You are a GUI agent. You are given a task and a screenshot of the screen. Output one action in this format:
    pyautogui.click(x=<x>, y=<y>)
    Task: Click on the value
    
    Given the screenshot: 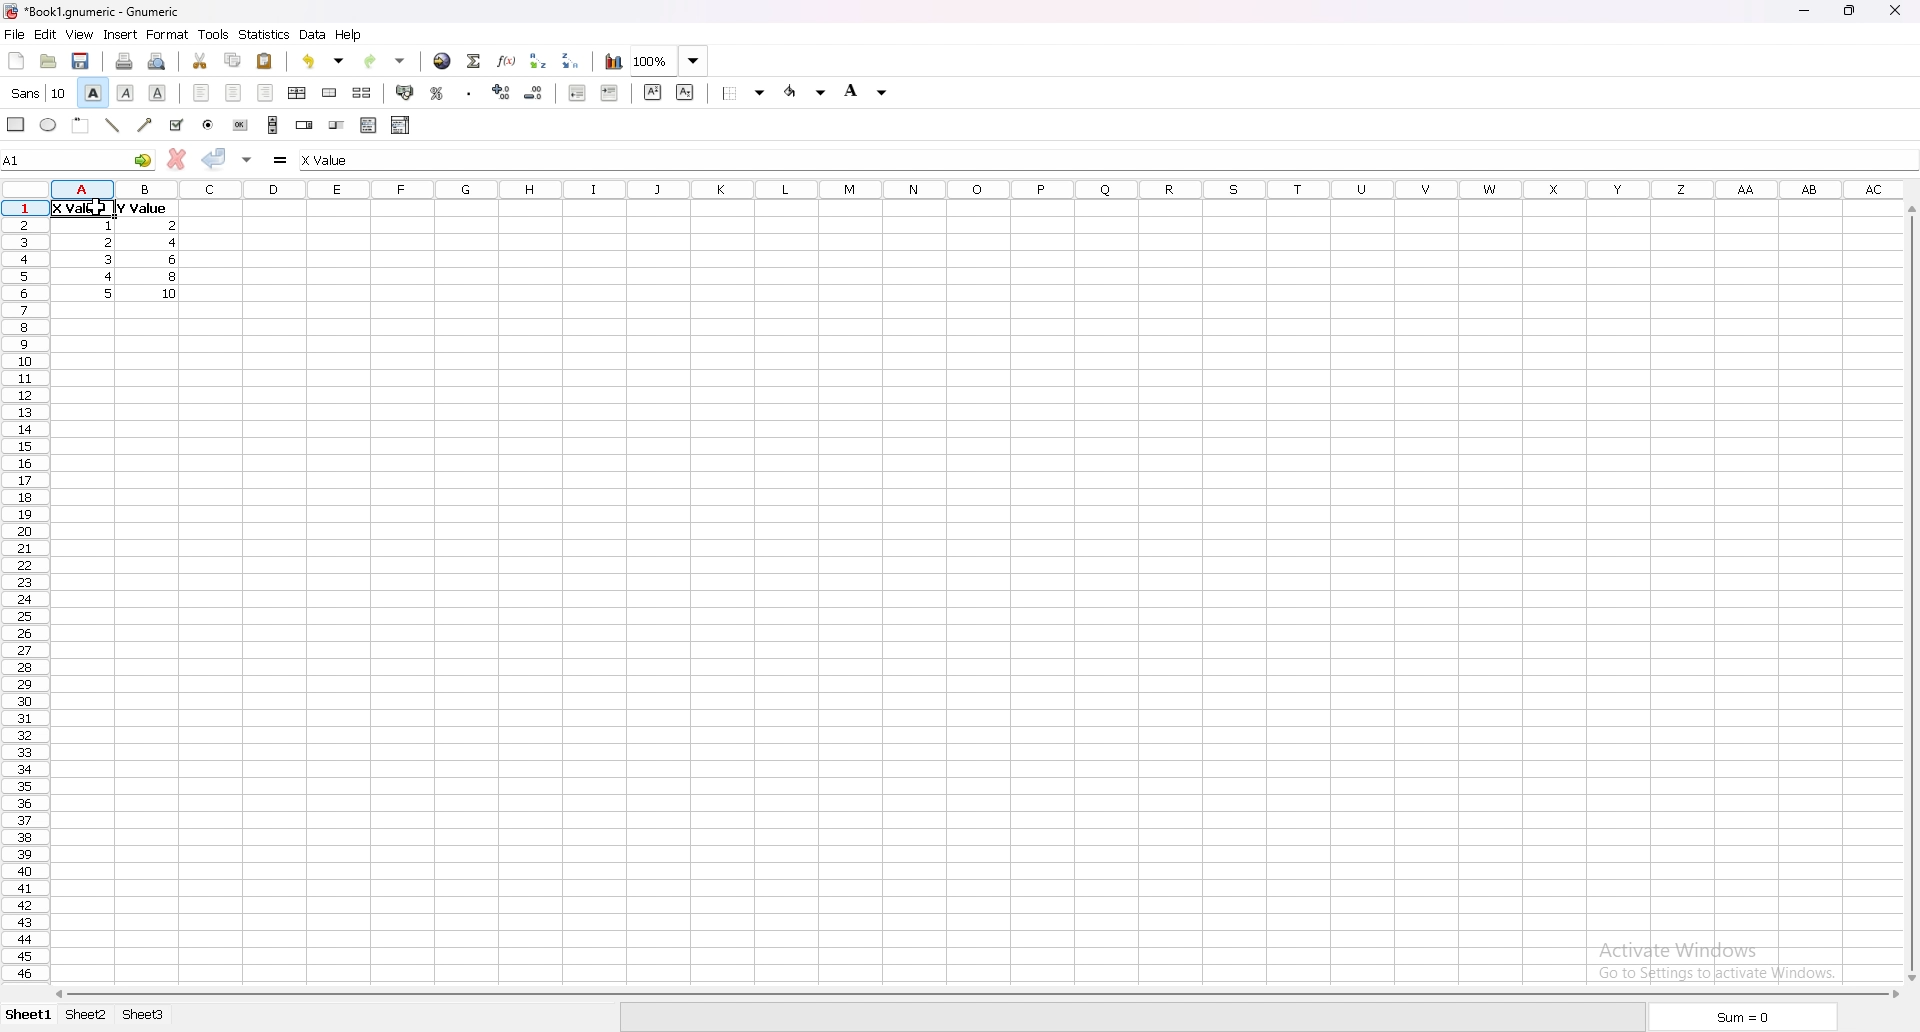 What is the action you would take?
    pyautogui.click(x=107, y=242)
    